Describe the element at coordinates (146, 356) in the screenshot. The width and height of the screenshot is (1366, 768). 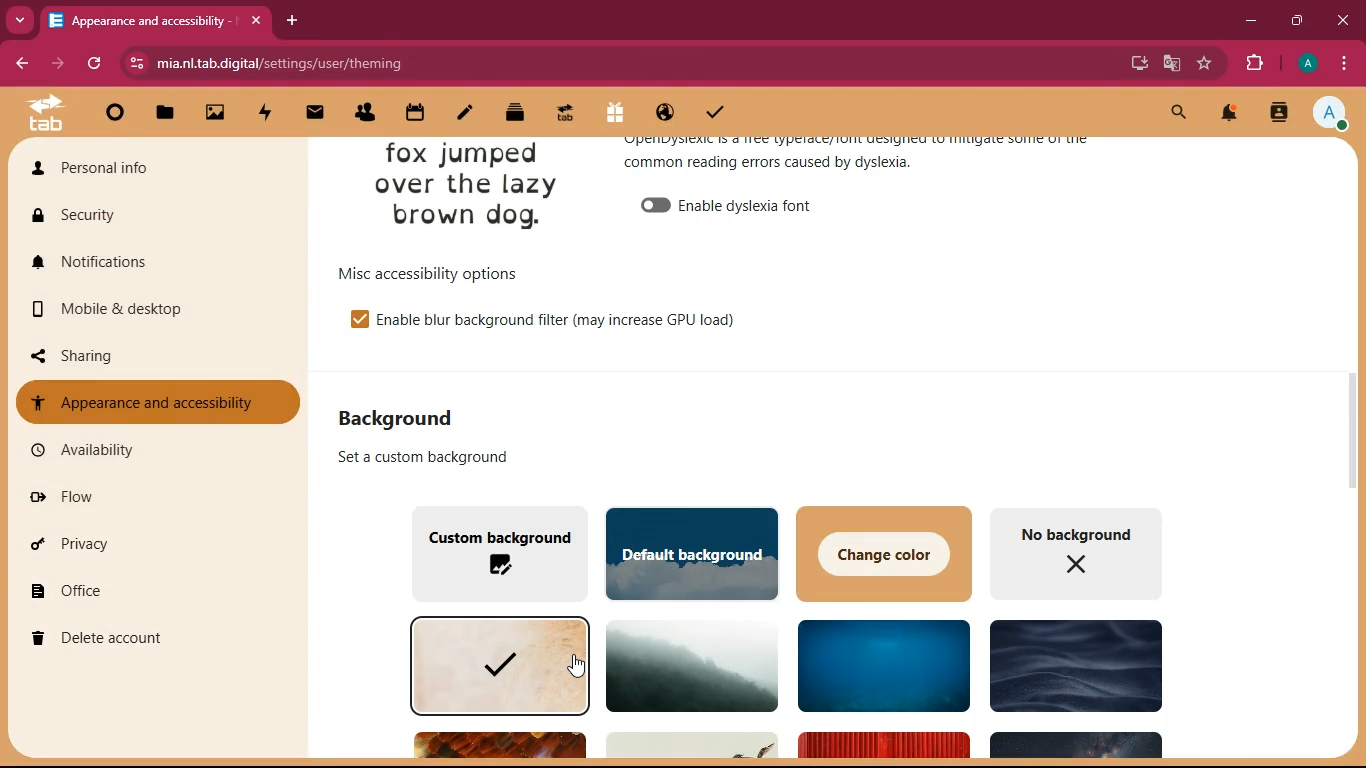
I see `sharing` at that location.